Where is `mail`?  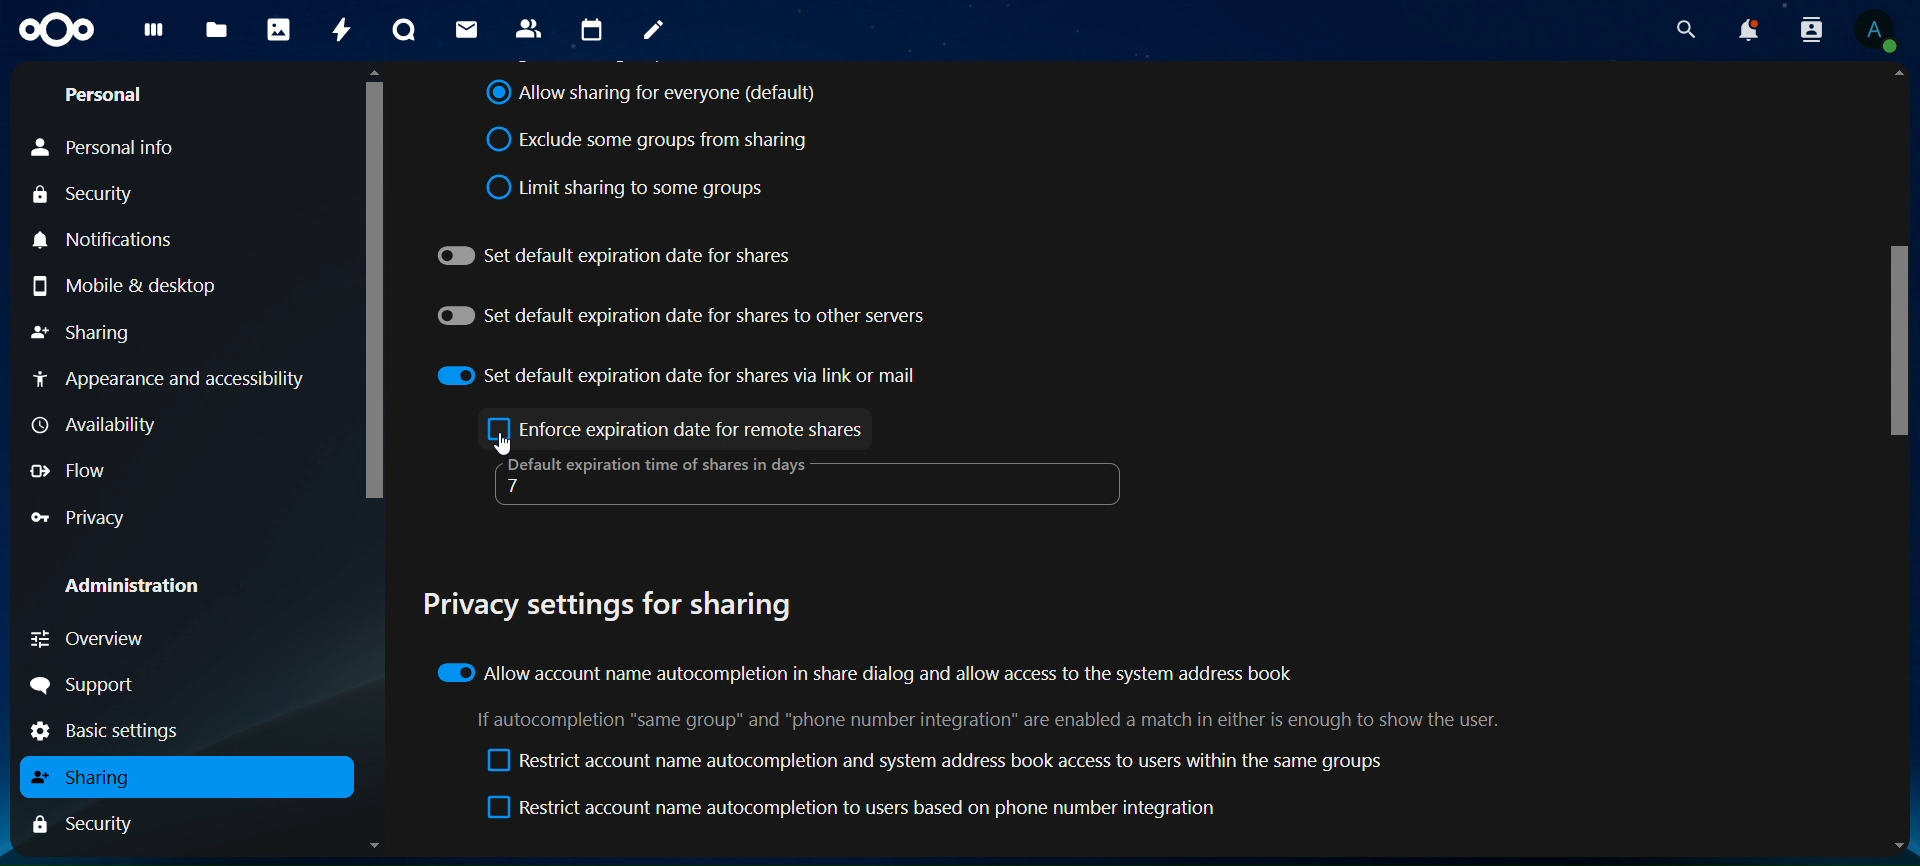 mail is located at coordinates (463, 30).